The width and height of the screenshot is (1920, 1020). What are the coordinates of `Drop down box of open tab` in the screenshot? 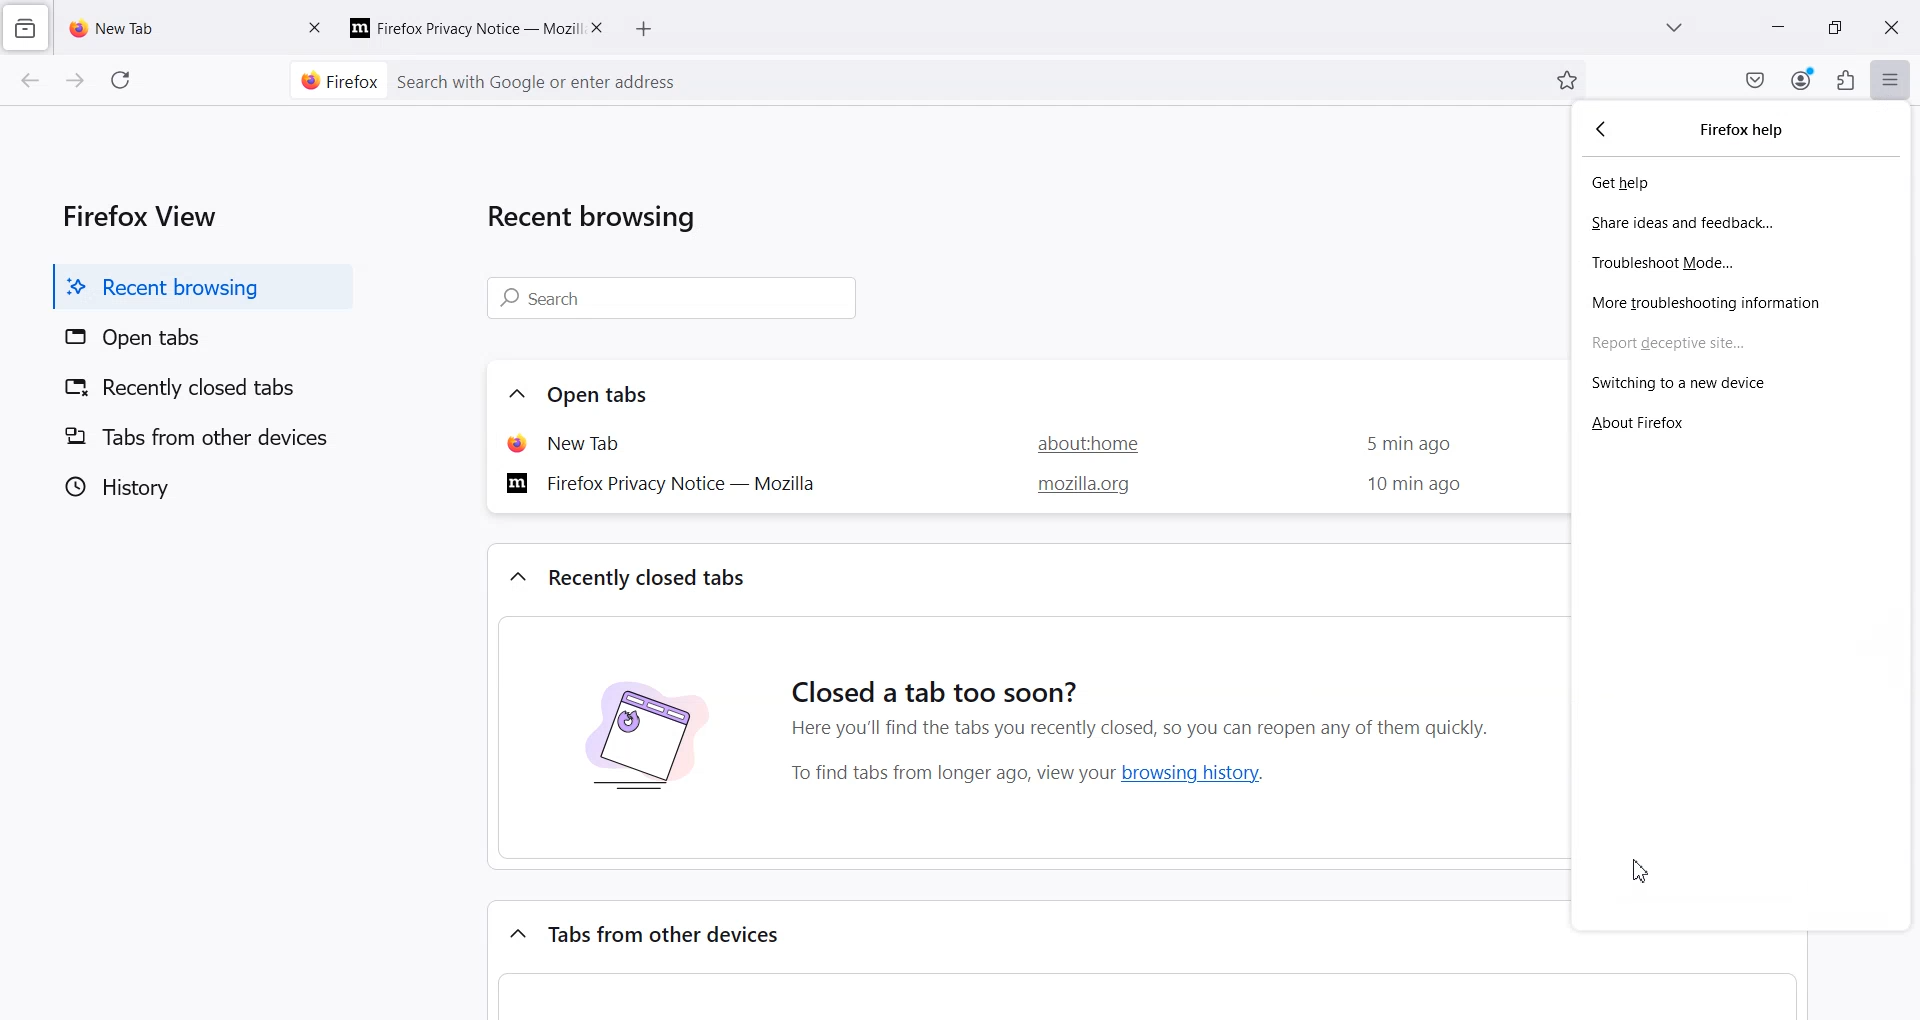 It's located at (512, 395).